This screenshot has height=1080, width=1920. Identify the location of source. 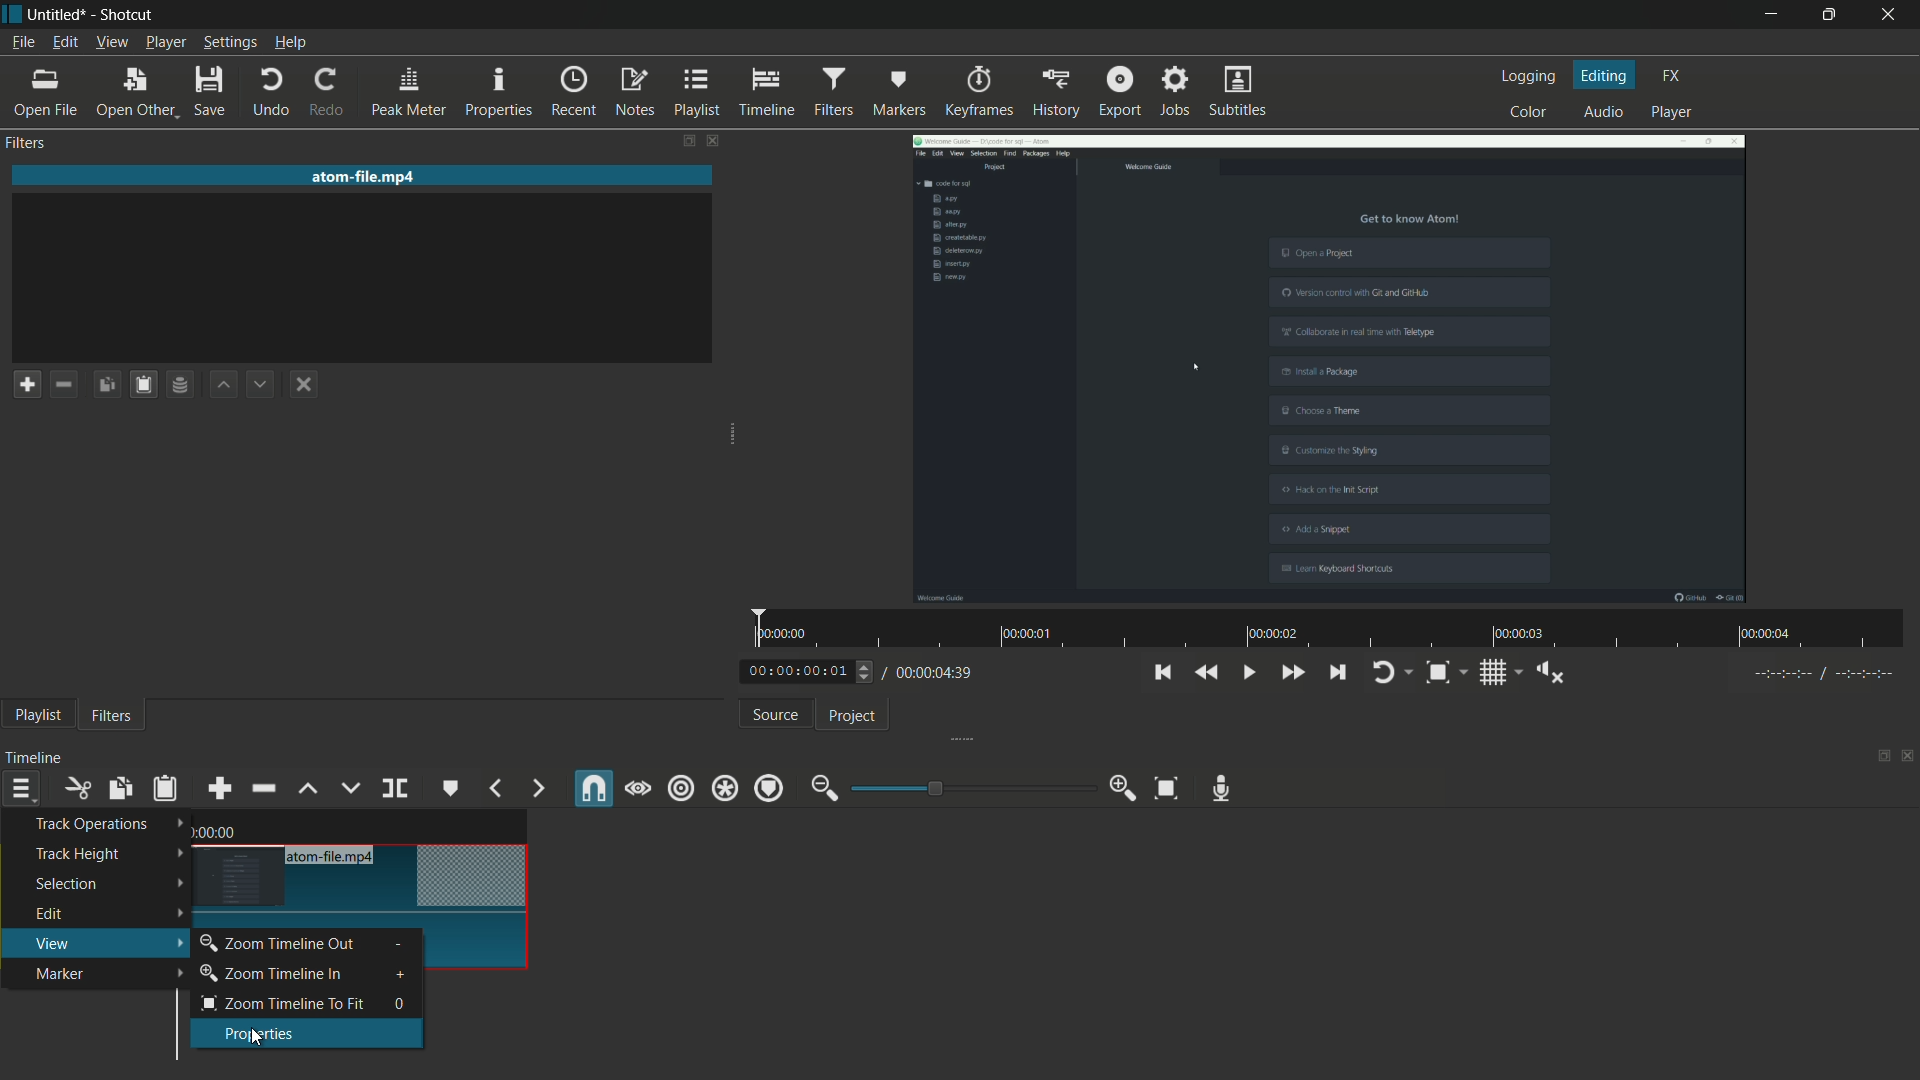
(777, 714).